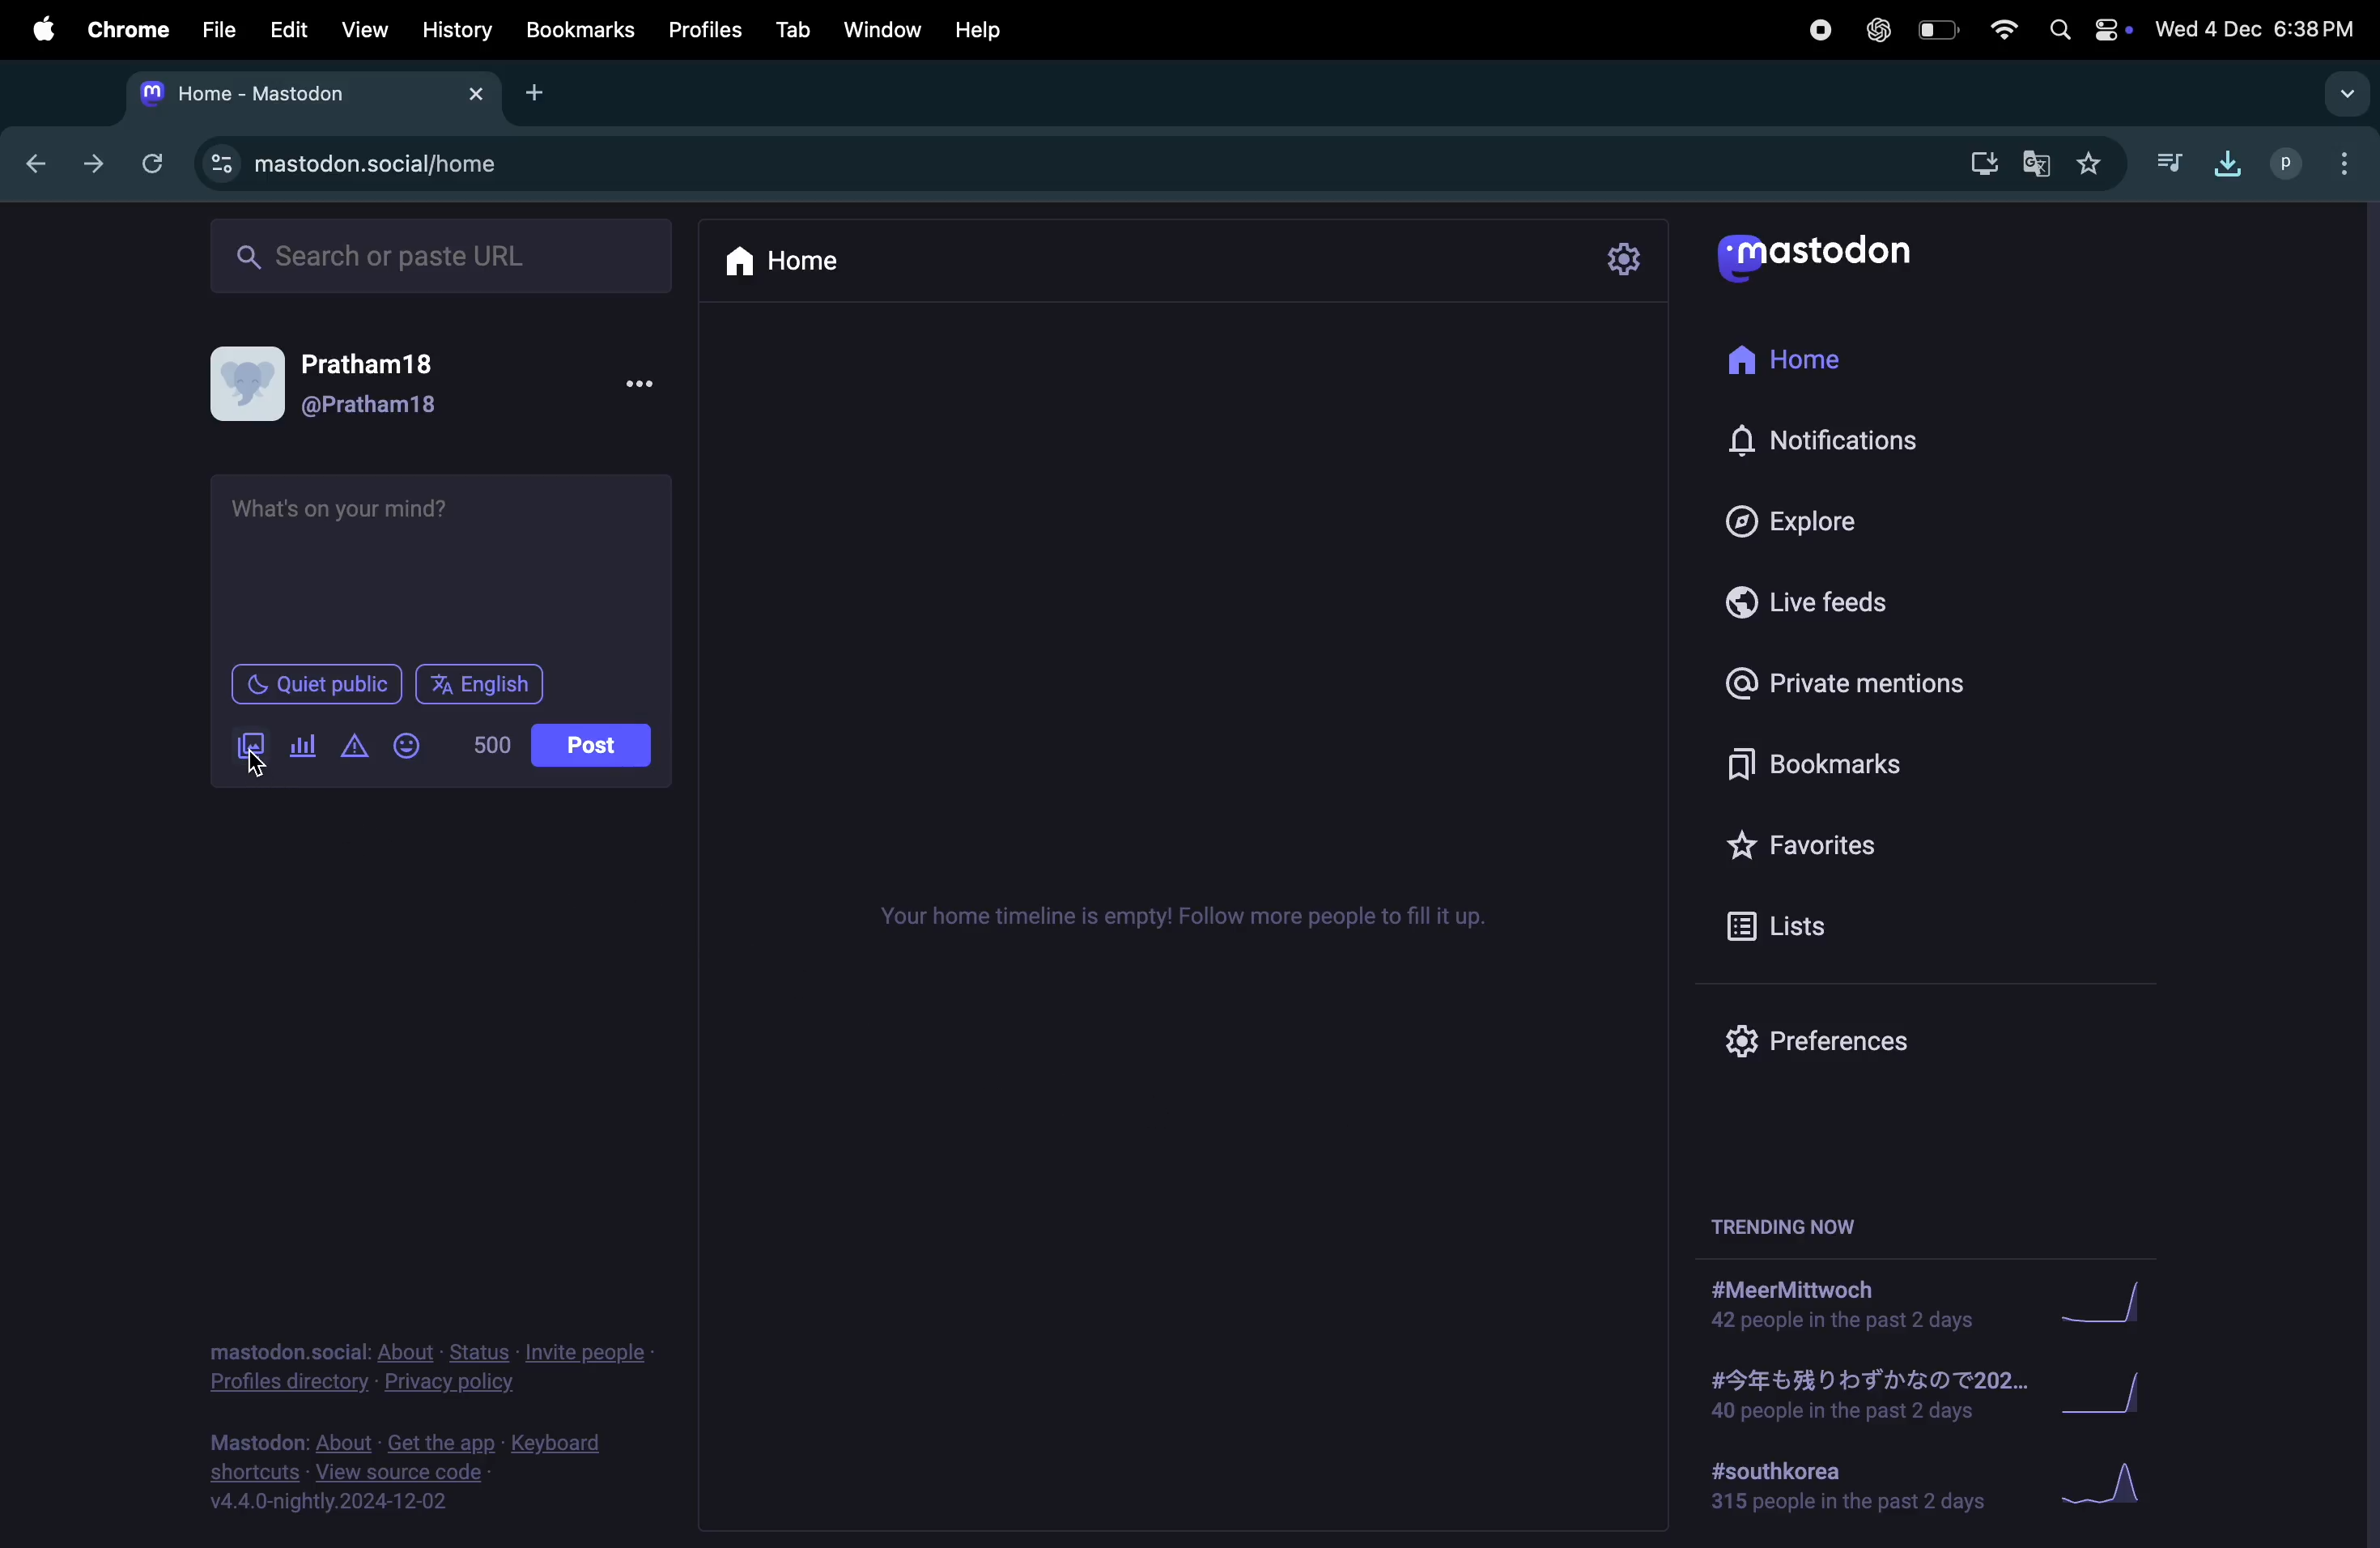 This screenshot has width=2380, height=1548. What do you see at coordinates (1858, 1397) in the screenshot?
I see `japanese` at bounding box center [1858, 1397].